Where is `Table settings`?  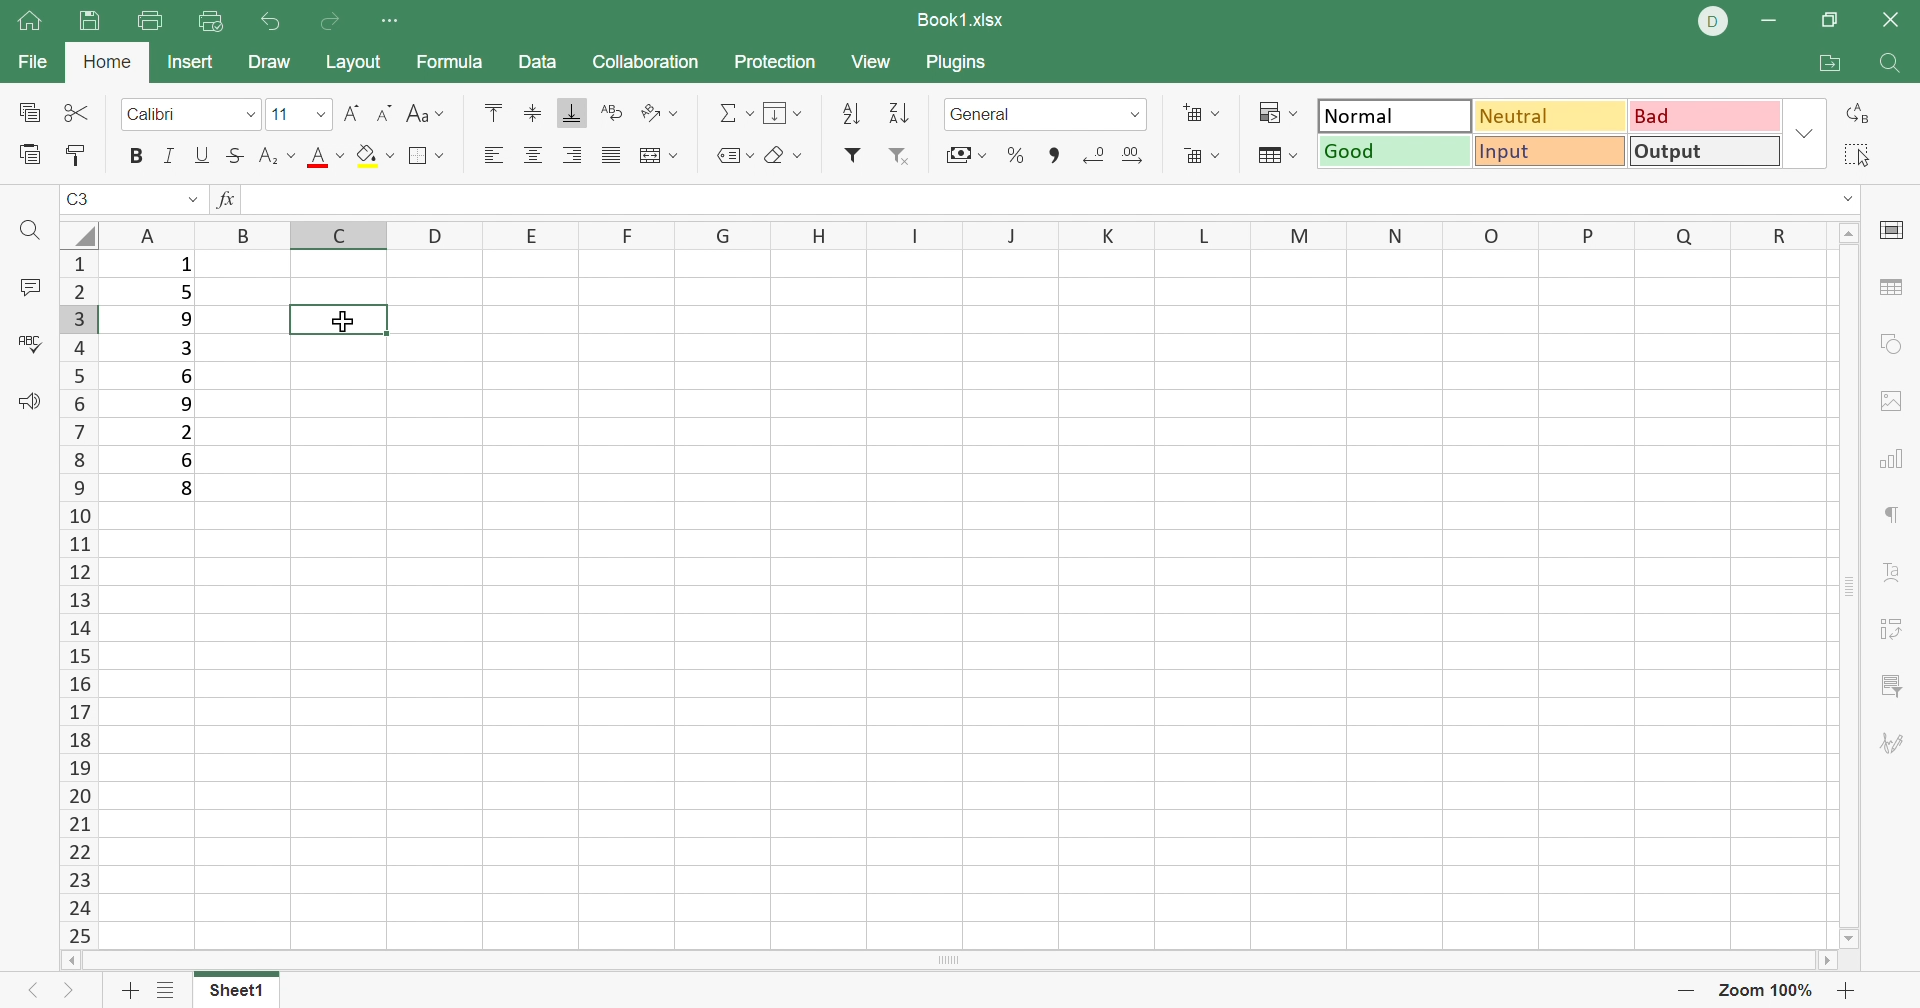
Table settings is located at coordinates (1887, 288).